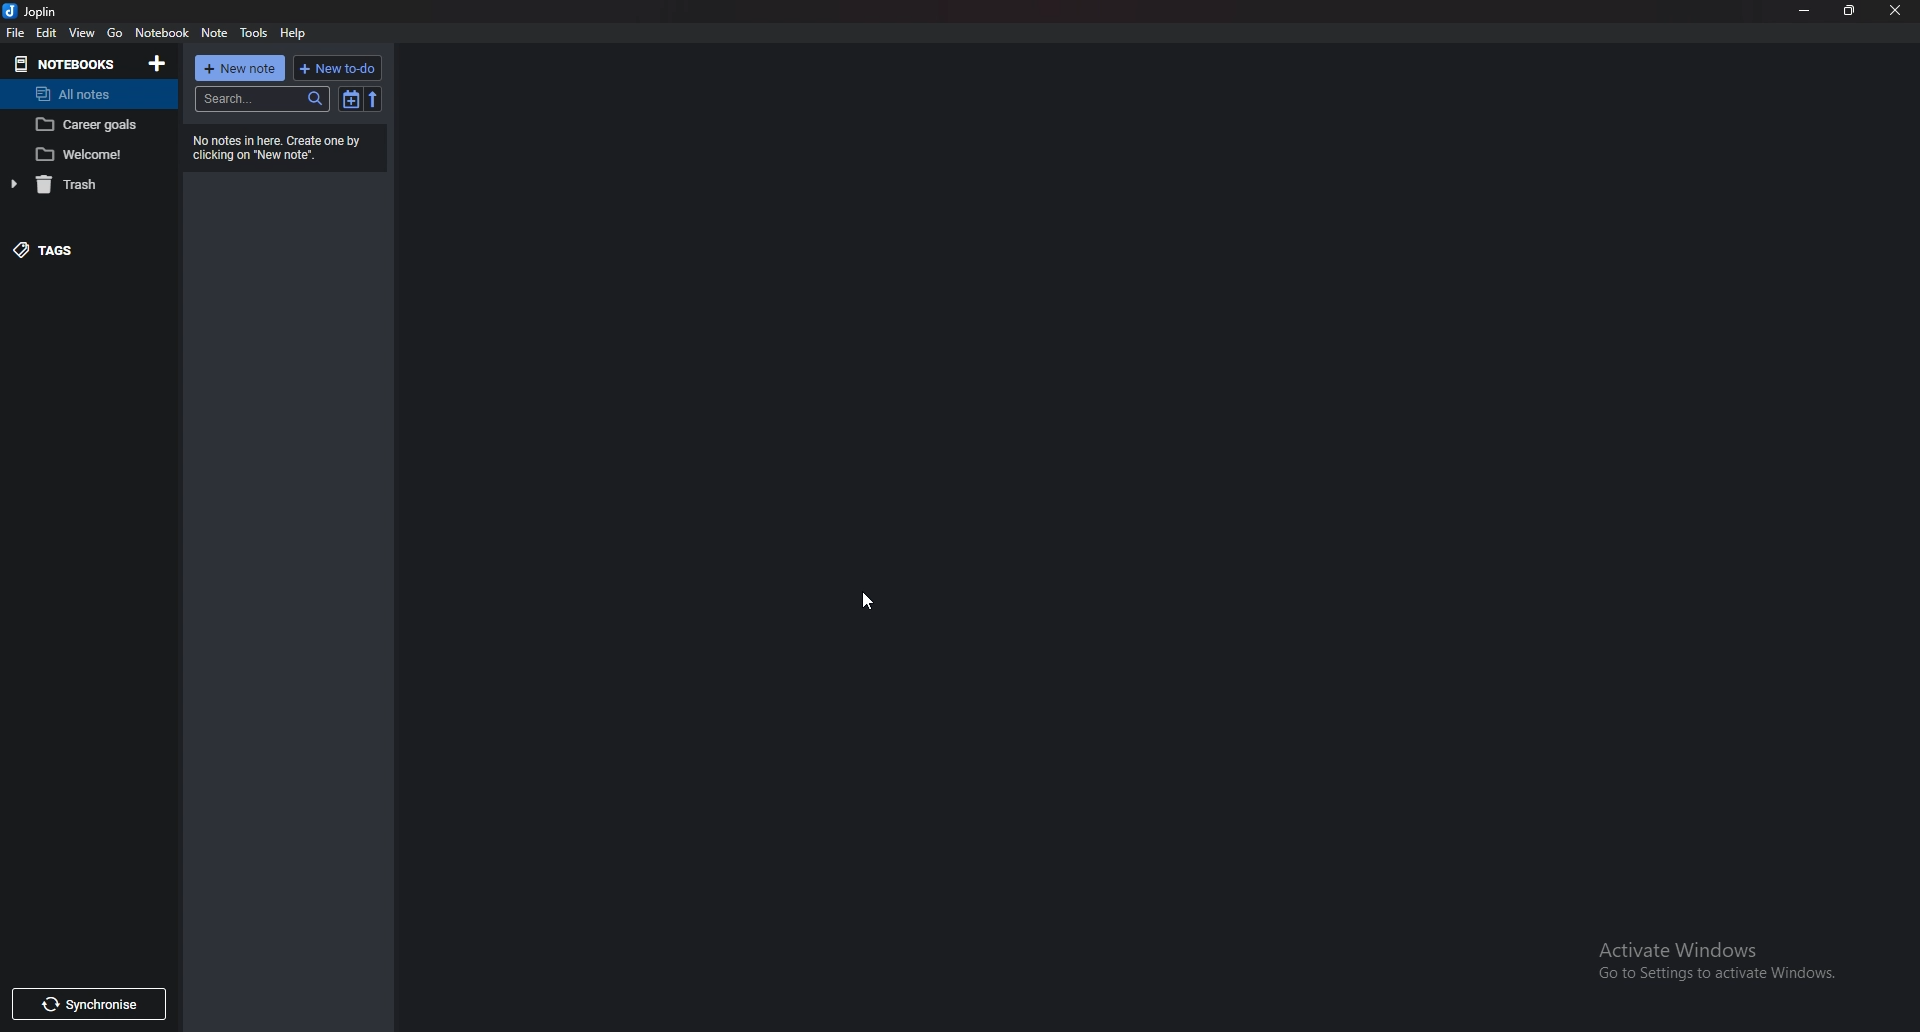 The image size is (1920, 1032). I want to click on reverse sort order, so click(374, 99).